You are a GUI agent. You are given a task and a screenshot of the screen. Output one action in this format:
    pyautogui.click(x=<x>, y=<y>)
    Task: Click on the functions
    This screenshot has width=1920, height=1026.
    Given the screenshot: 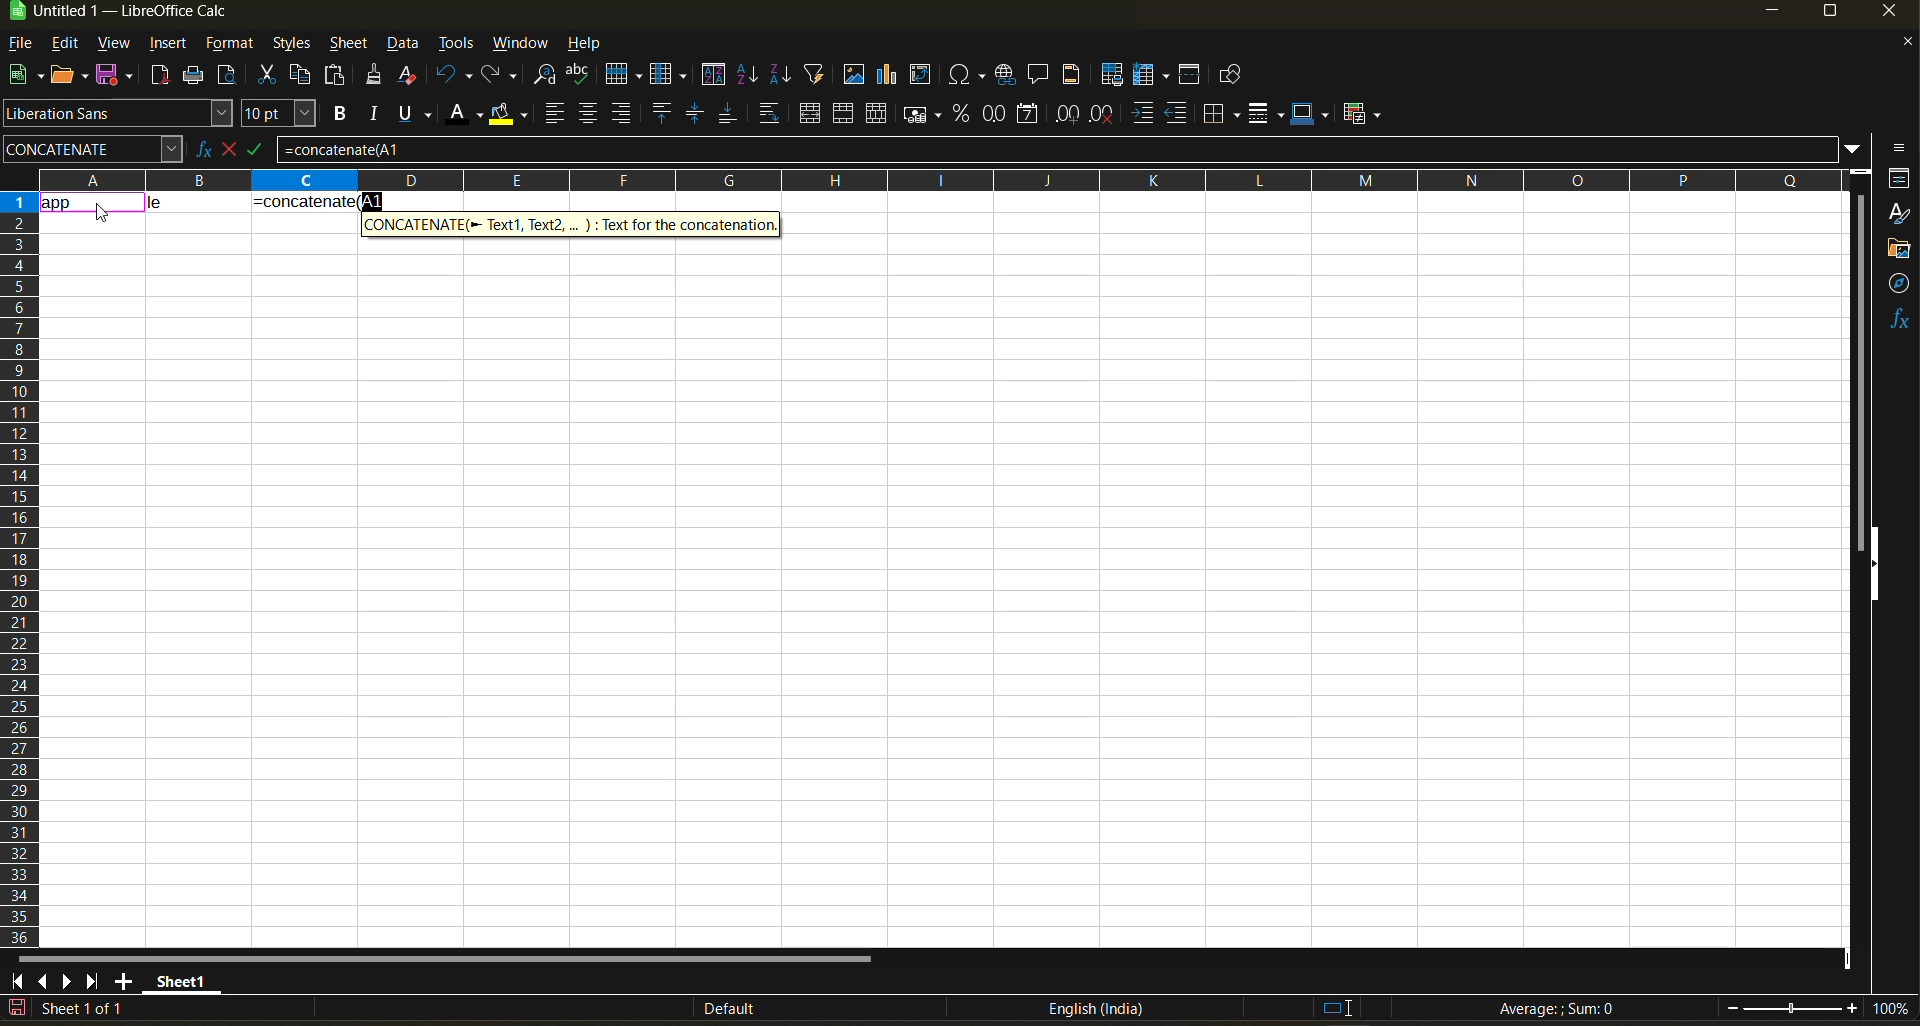 What is the action you would take?
    pyautogui.click(x=1898, y=319)
    